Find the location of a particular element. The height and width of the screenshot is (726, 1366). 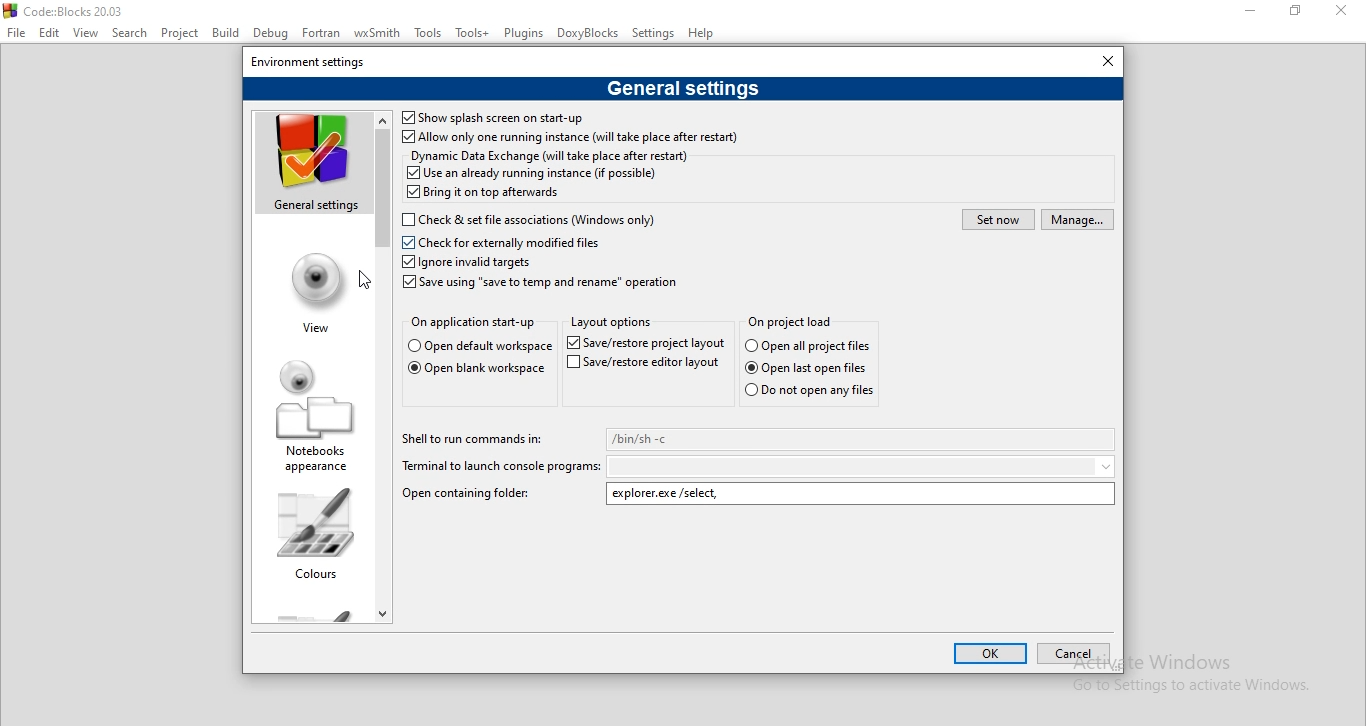

DoxyBlocks is located at coordinates (589, 34).